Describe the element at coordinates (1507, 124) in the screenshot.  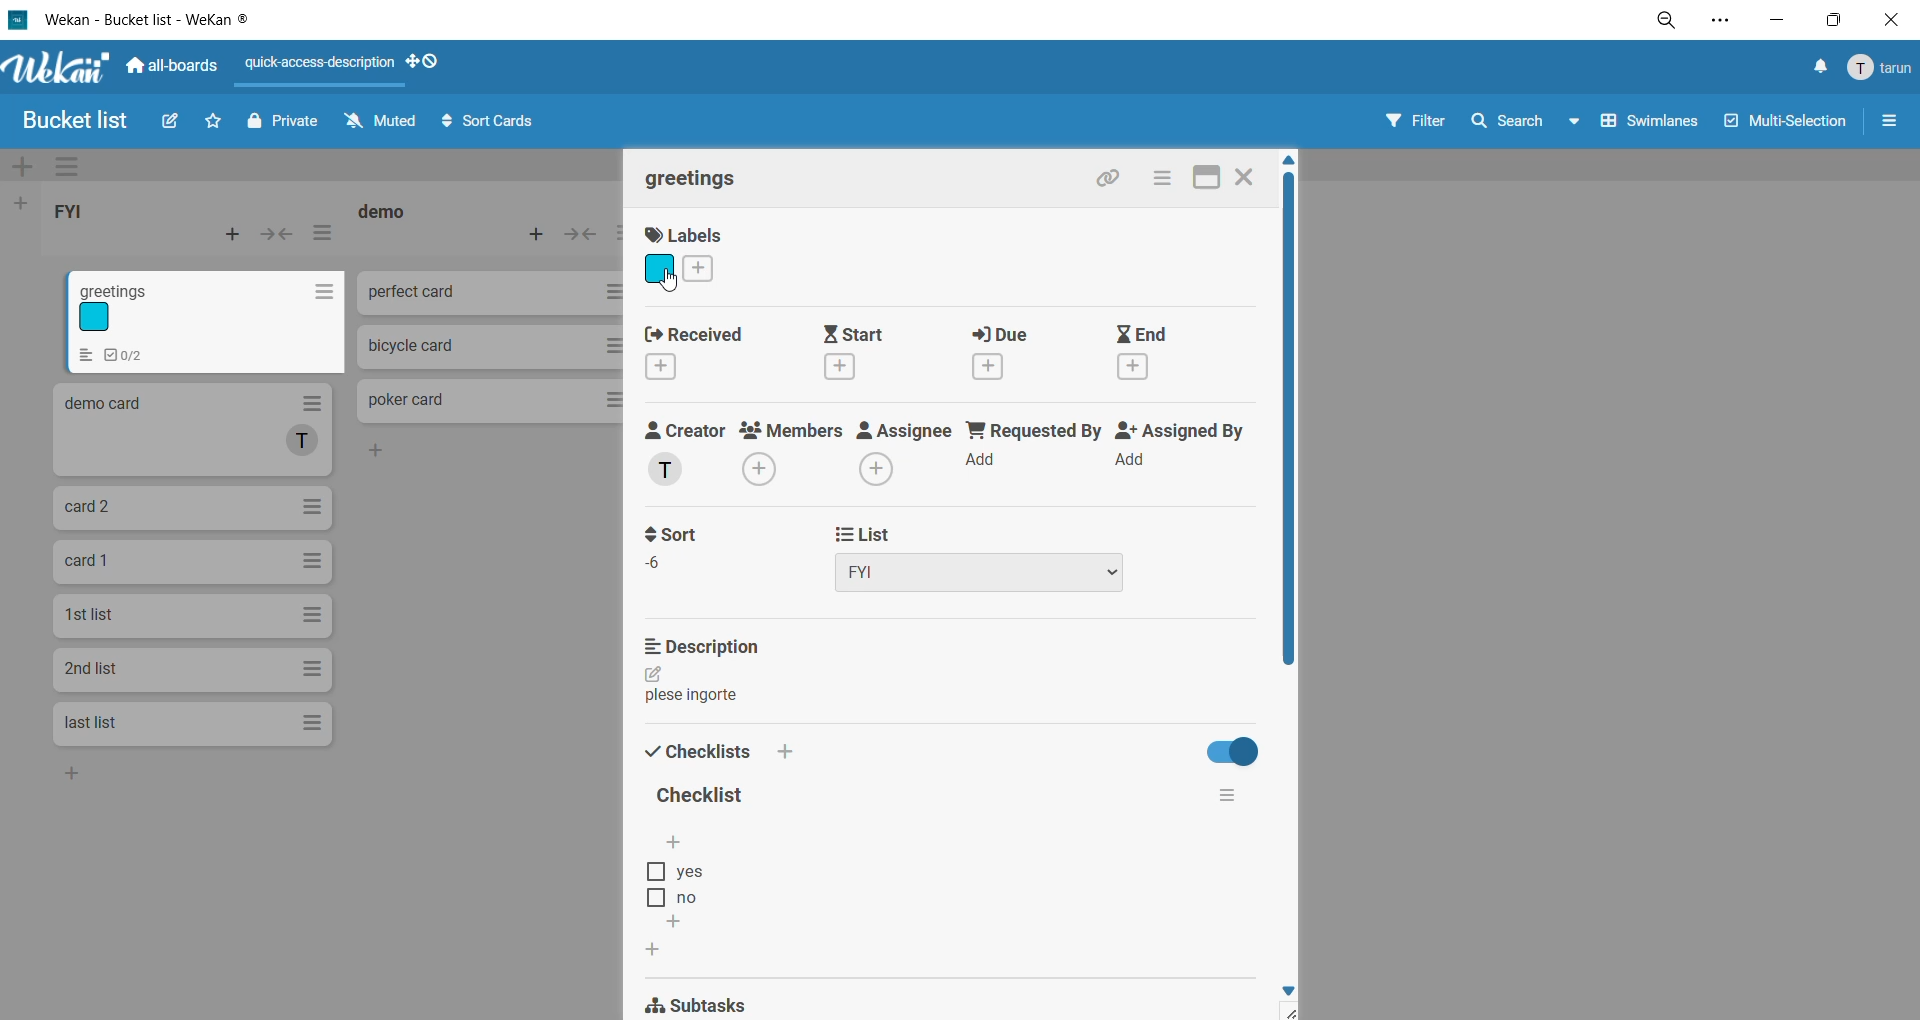
I see `search` at that location.